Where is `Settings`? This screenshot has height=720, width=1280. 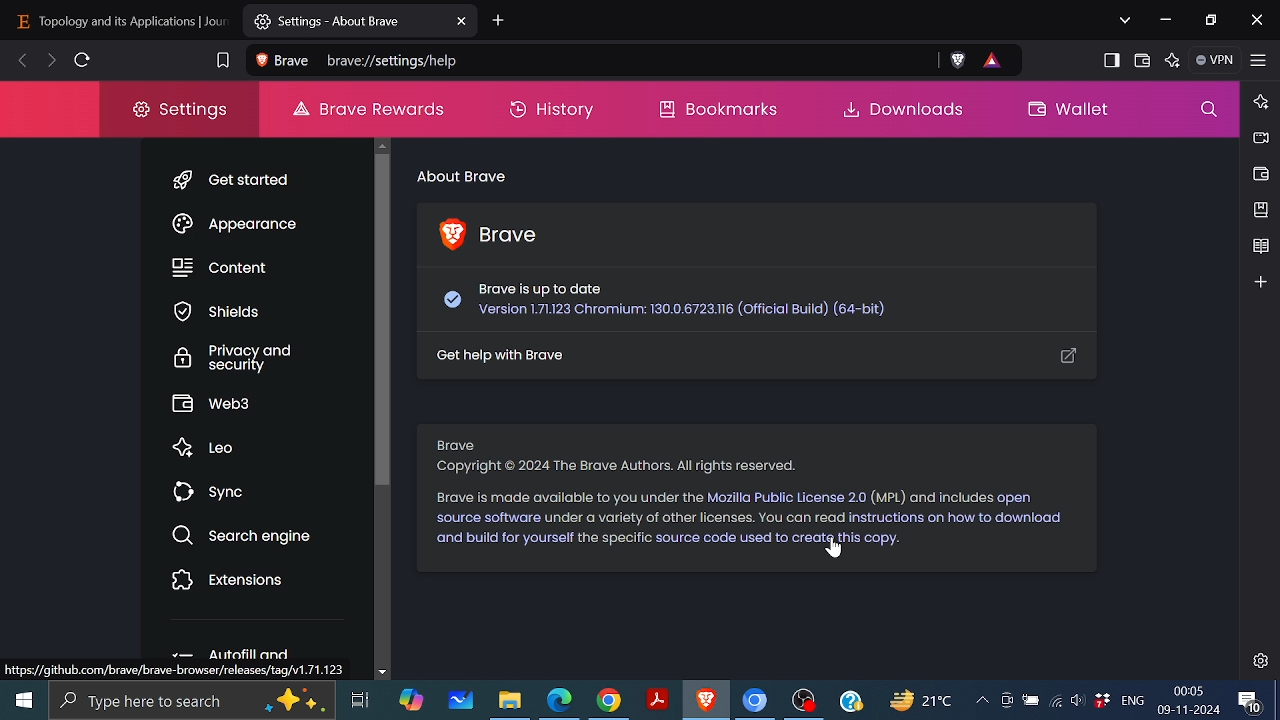 Settings is located at coordinates (1262, 660).